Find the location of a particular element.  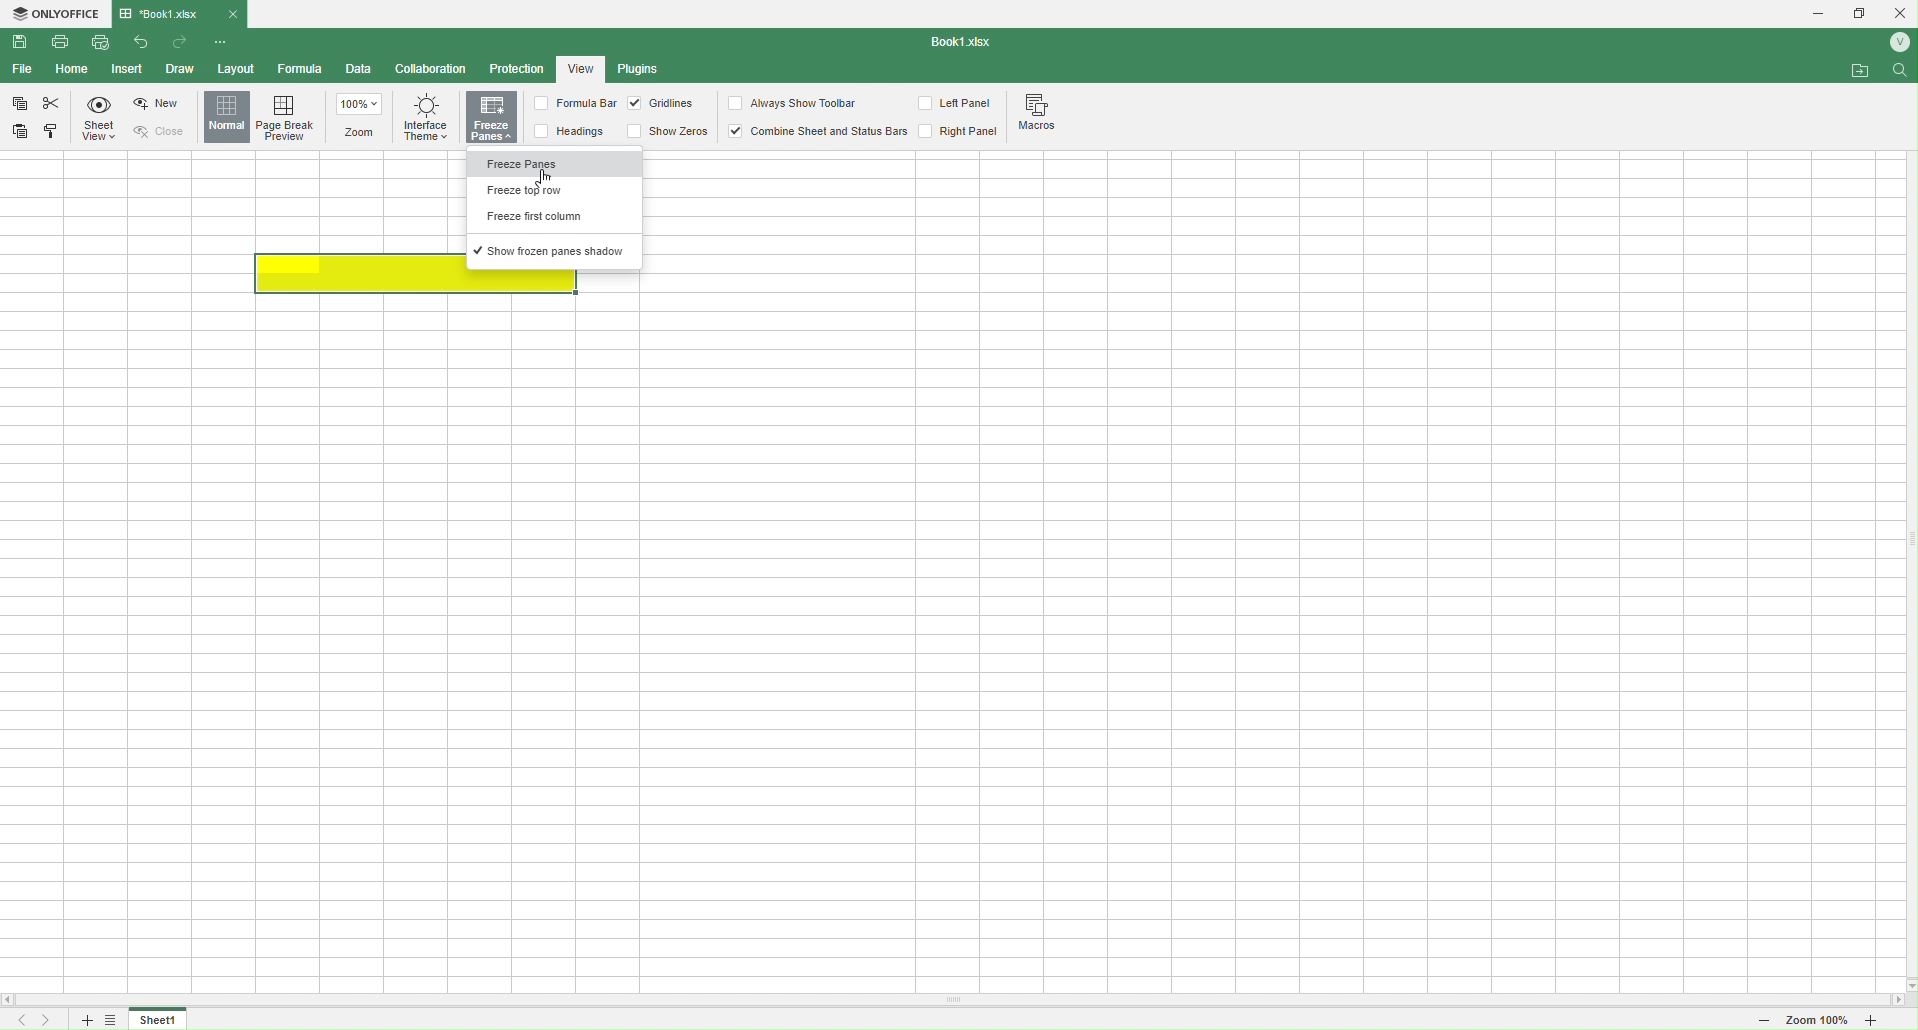

Show zeros is located at coordinates (668, 130).